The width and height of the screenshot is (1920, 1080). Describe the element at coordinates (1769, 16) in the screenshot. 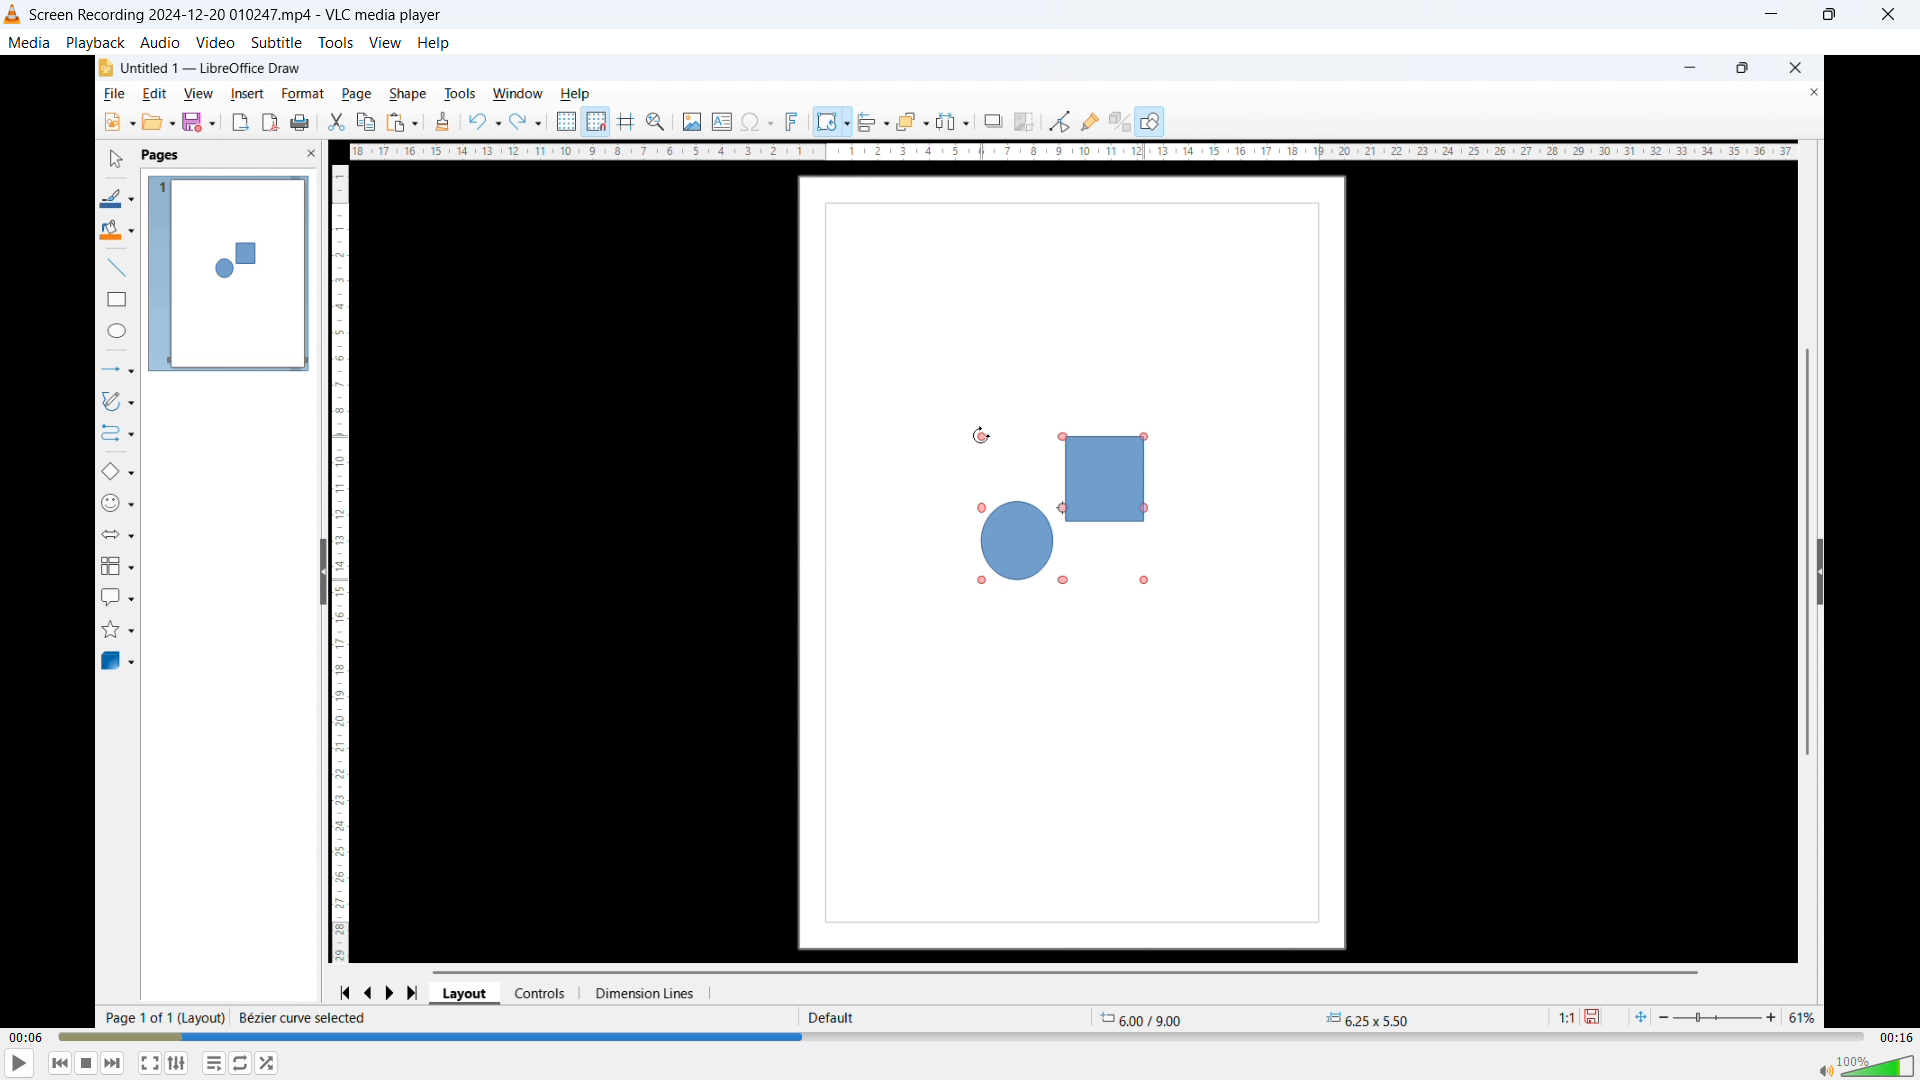

I see `minimise ` at that location.